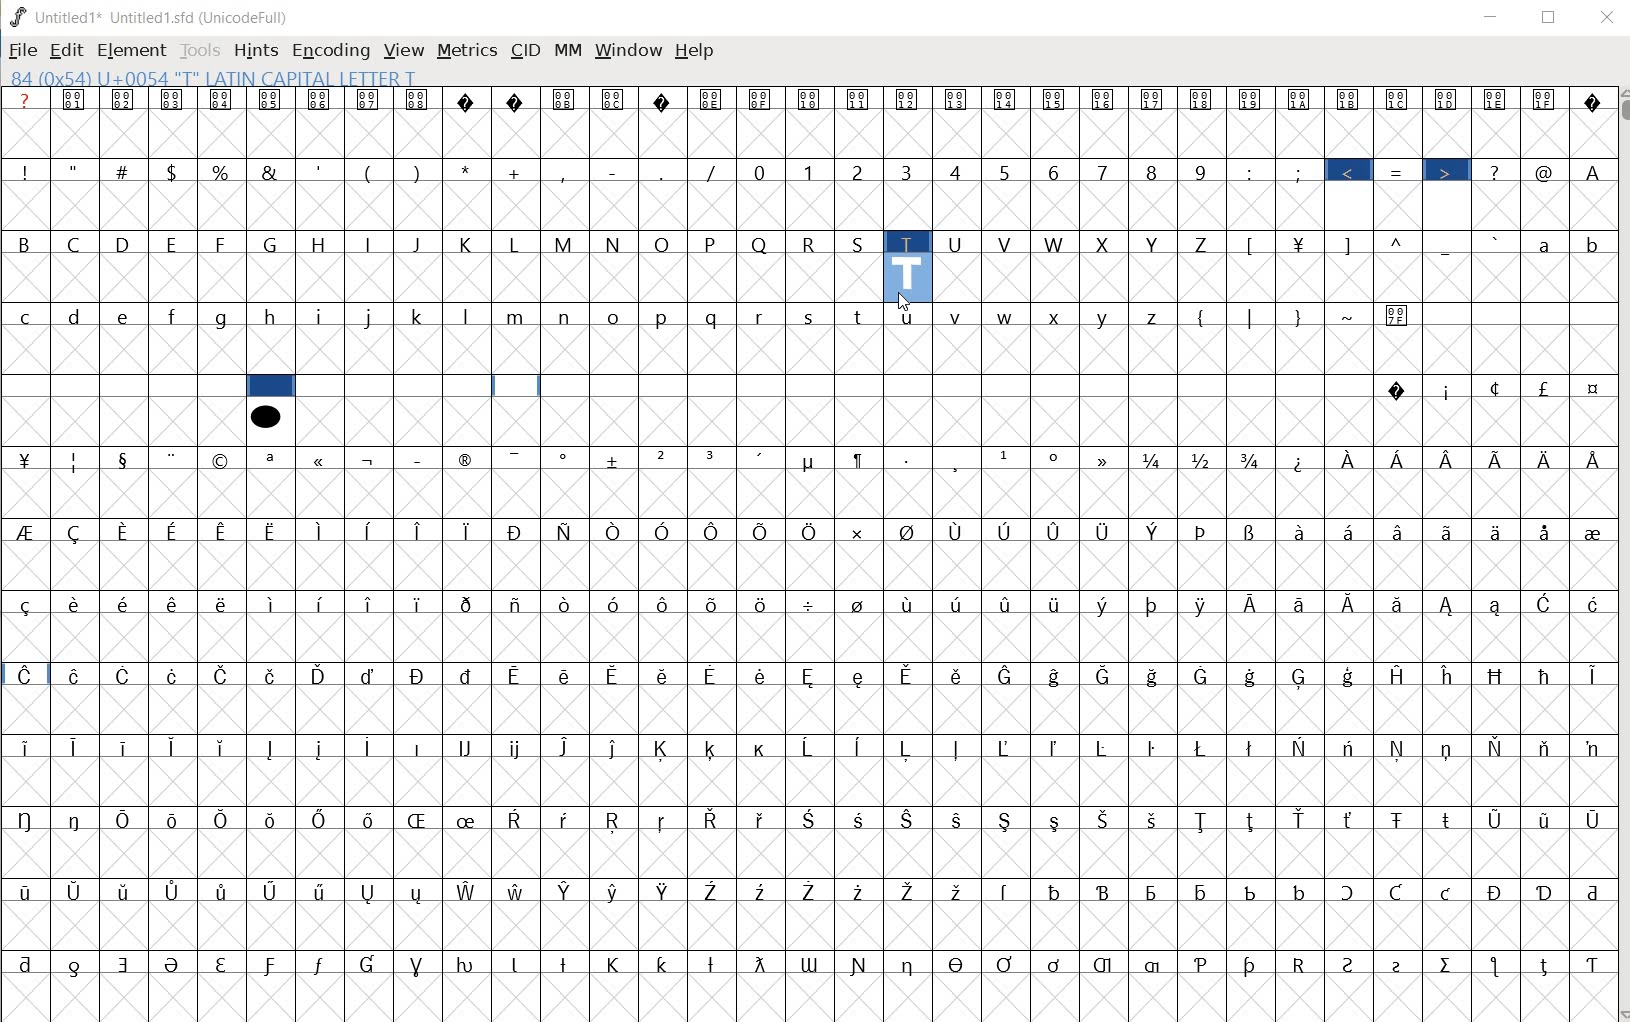 This screenshot has height=1022, width=1630. I want to click on Symbol, so click(421, 602).